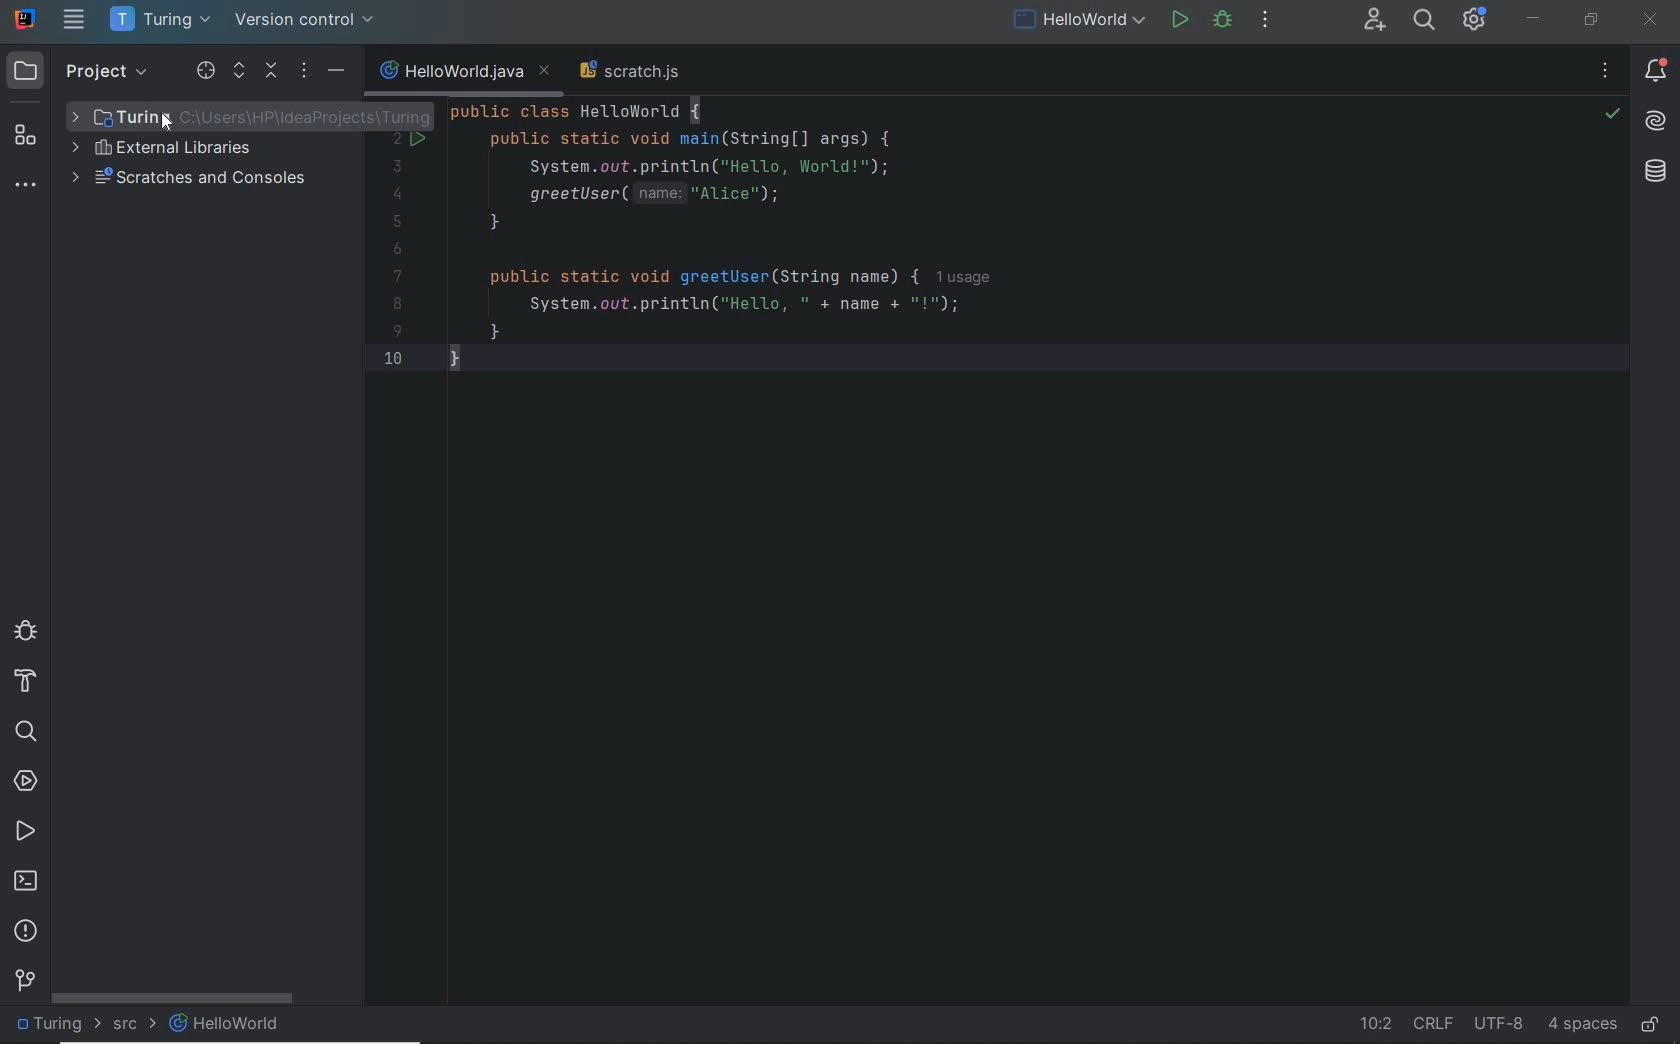 This screenshot has height=1044, width=1680. I want to click on search everywhere, so click(1423, 22).